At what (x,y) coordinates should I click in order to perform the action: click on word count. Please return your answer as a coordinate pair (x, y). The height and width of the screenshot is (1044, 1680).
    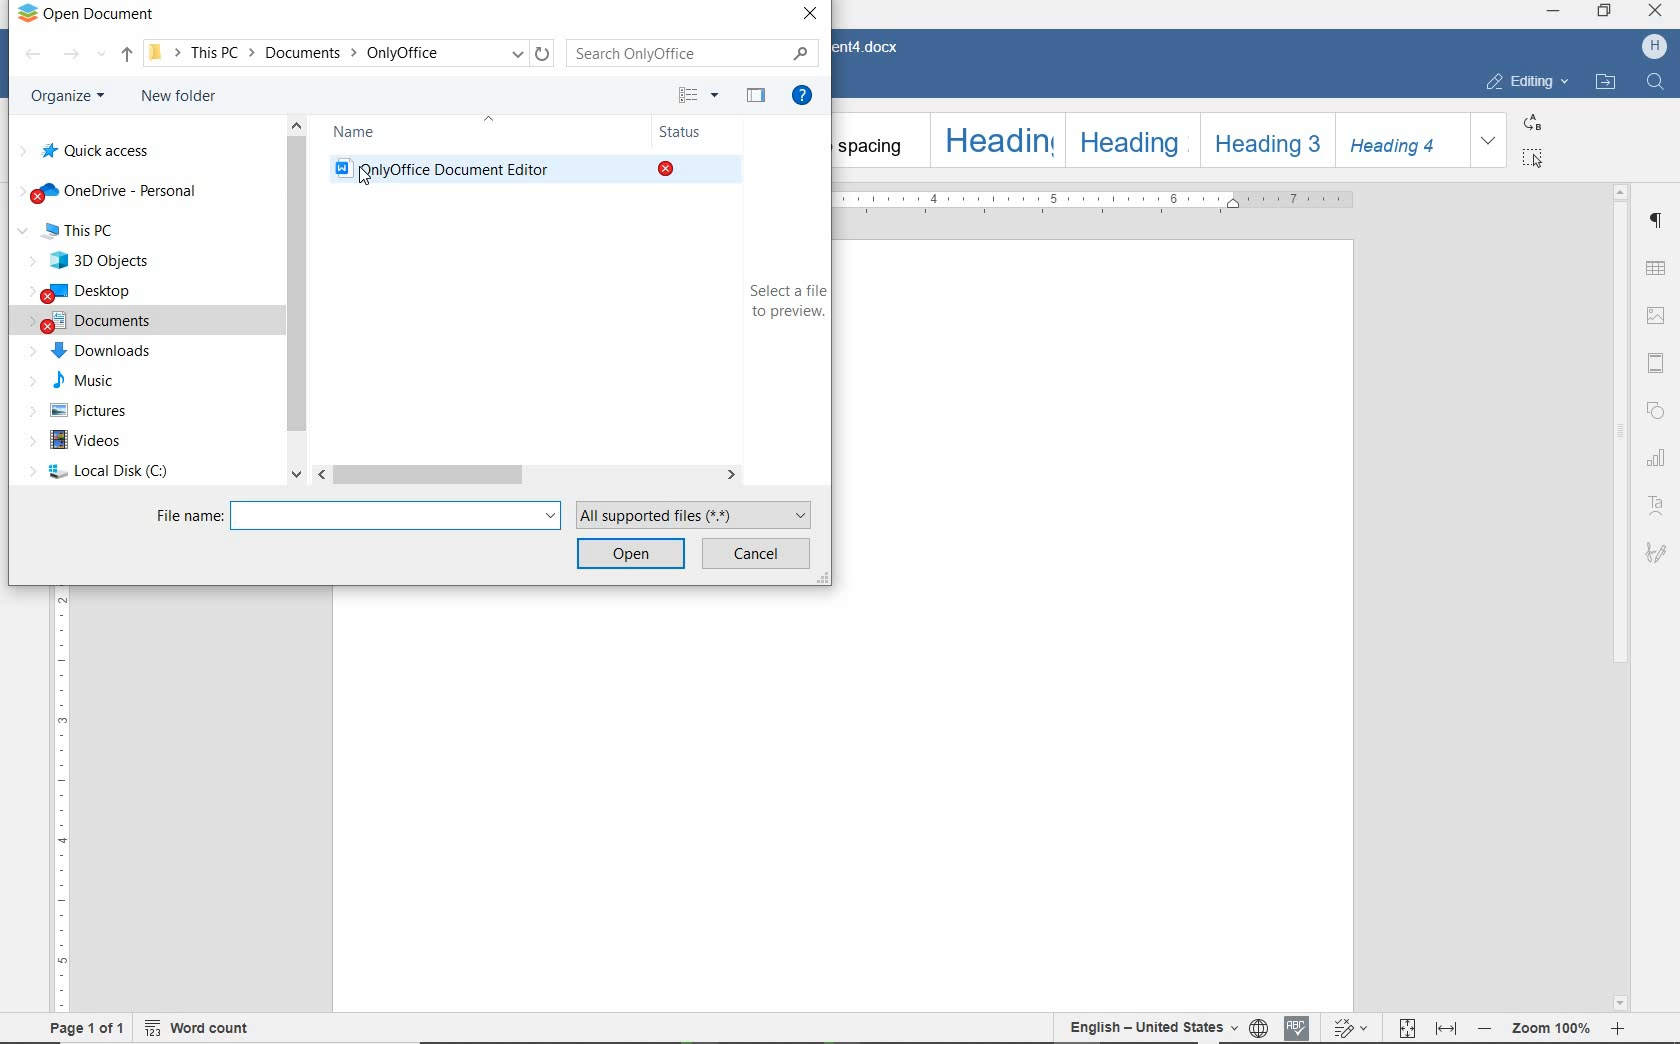
    Looking at the image, I should click on (198, 1030).